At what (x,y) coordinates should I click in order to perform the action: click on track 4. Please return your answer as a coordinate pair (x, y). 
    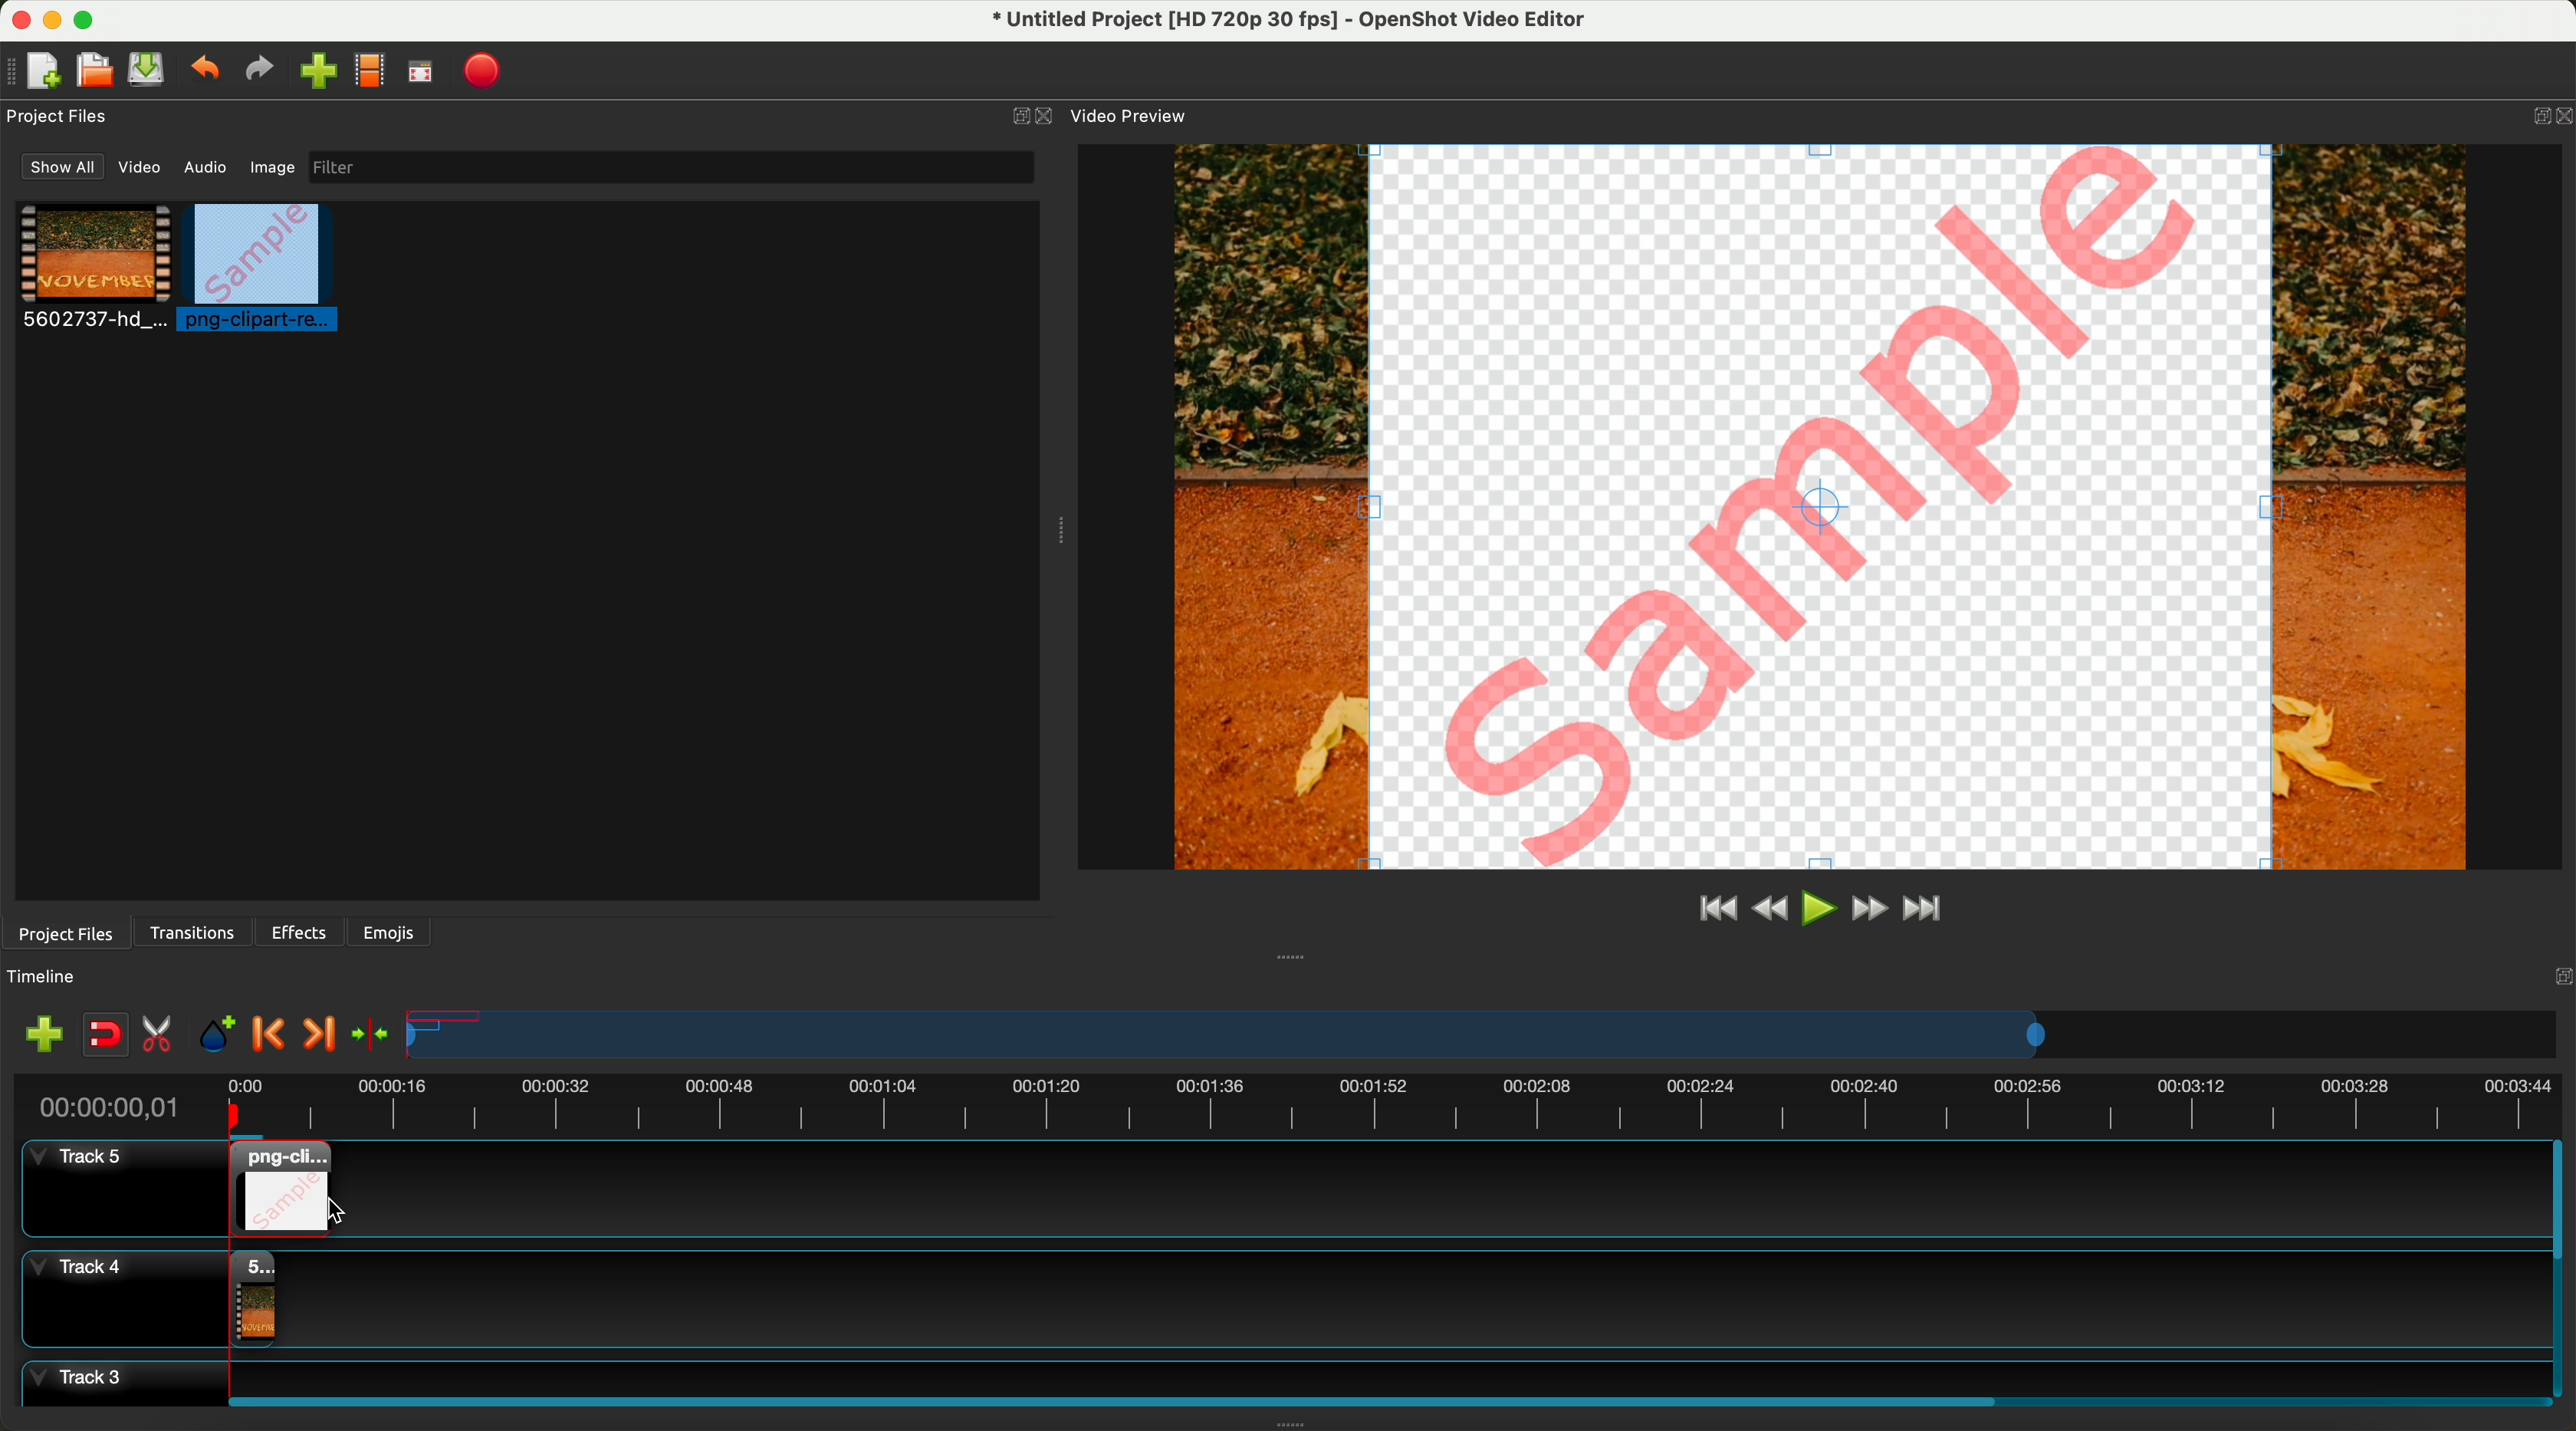
    Looking at the image, I should click on (1280, 1294).